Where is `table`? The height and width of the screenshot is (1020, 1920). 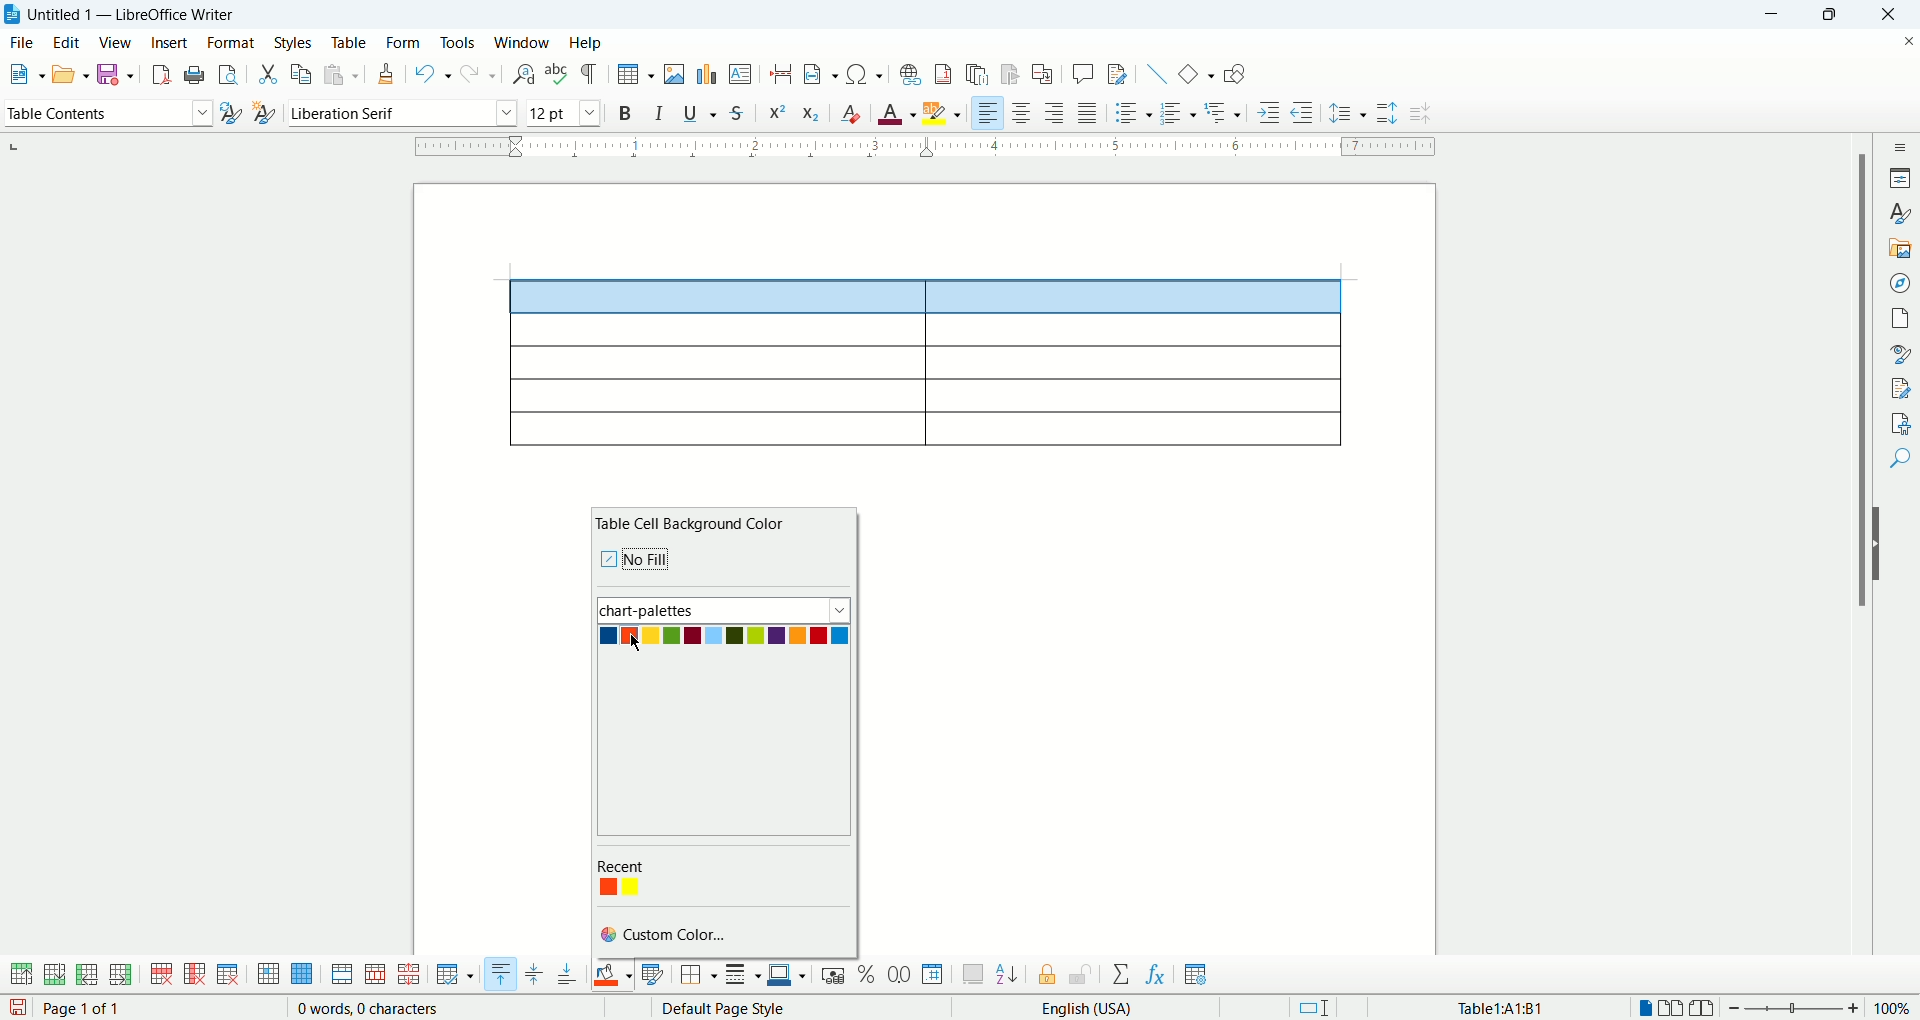 table is located at coordinates (349, 43).